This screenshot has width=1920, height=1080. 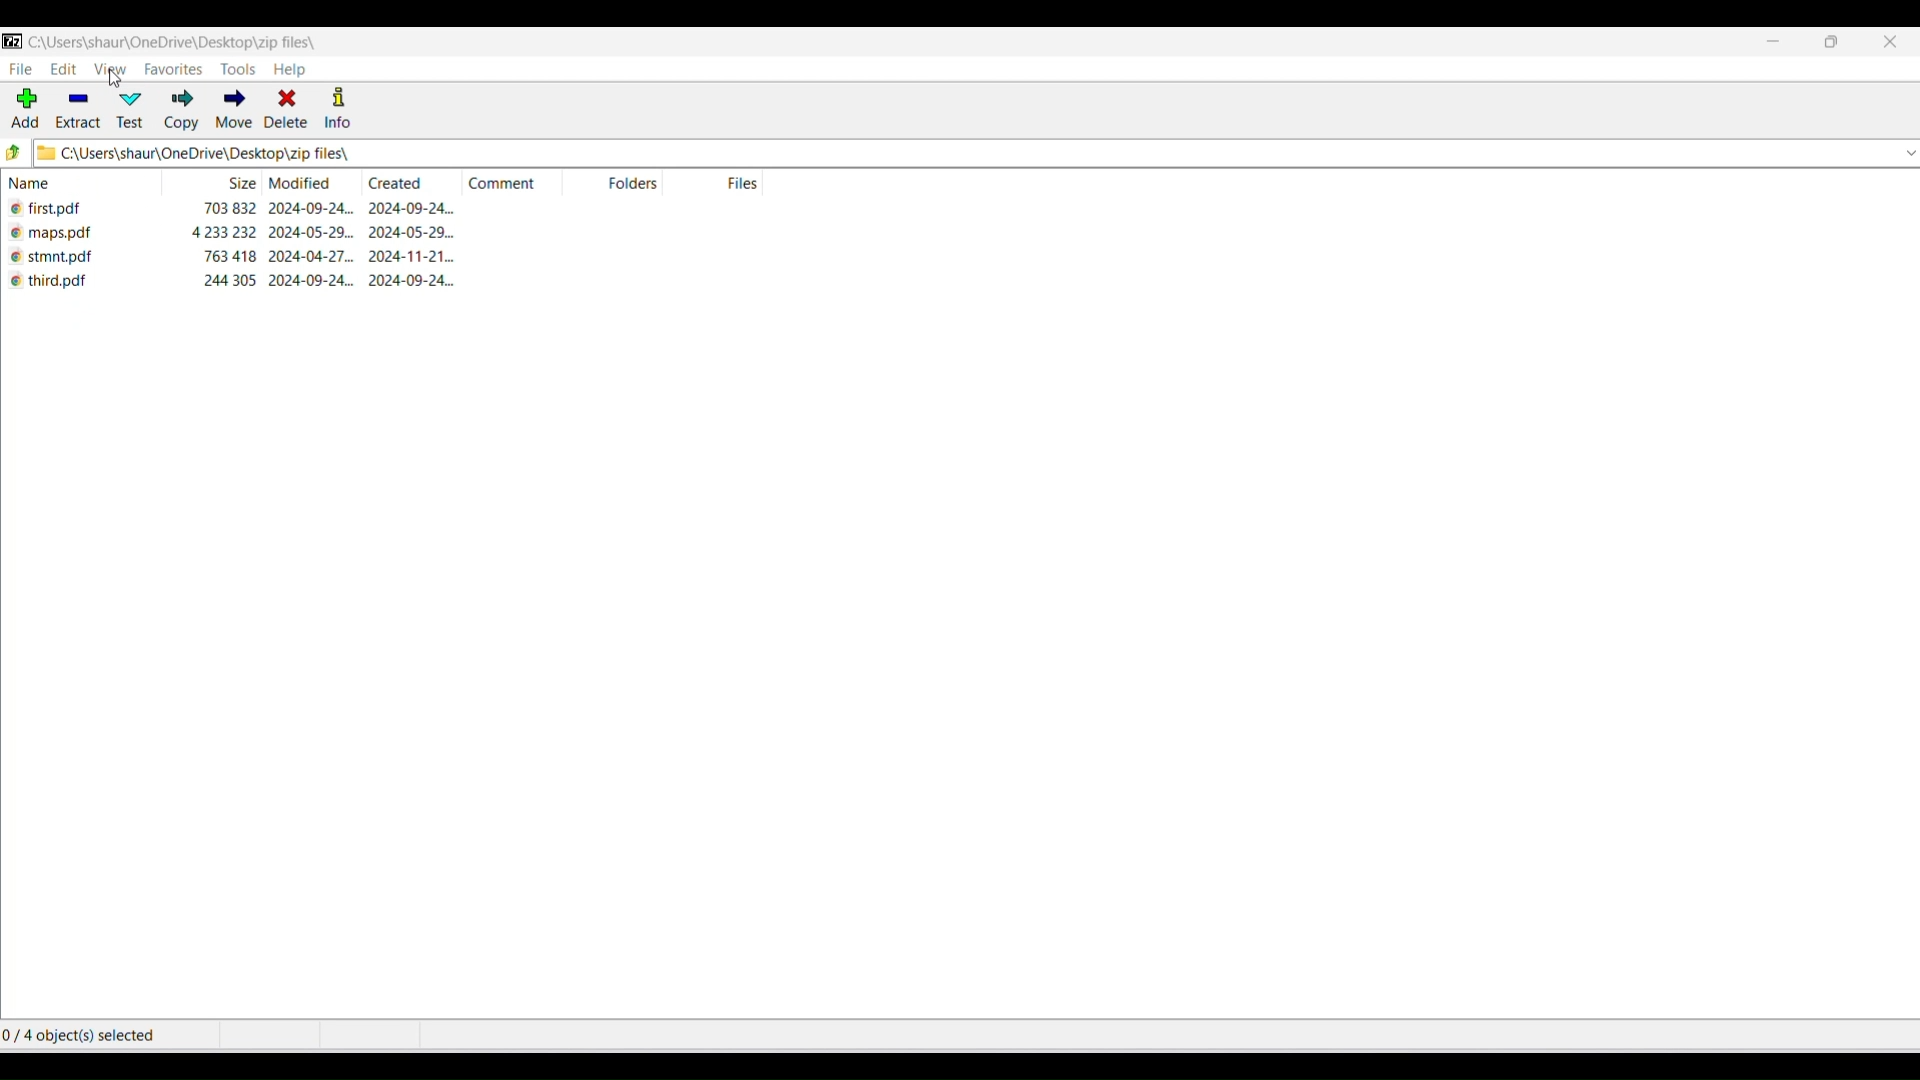 What do you see at coordinates (301, 71) in the screenshot?
I see `help` at bounding box center [301, 71].